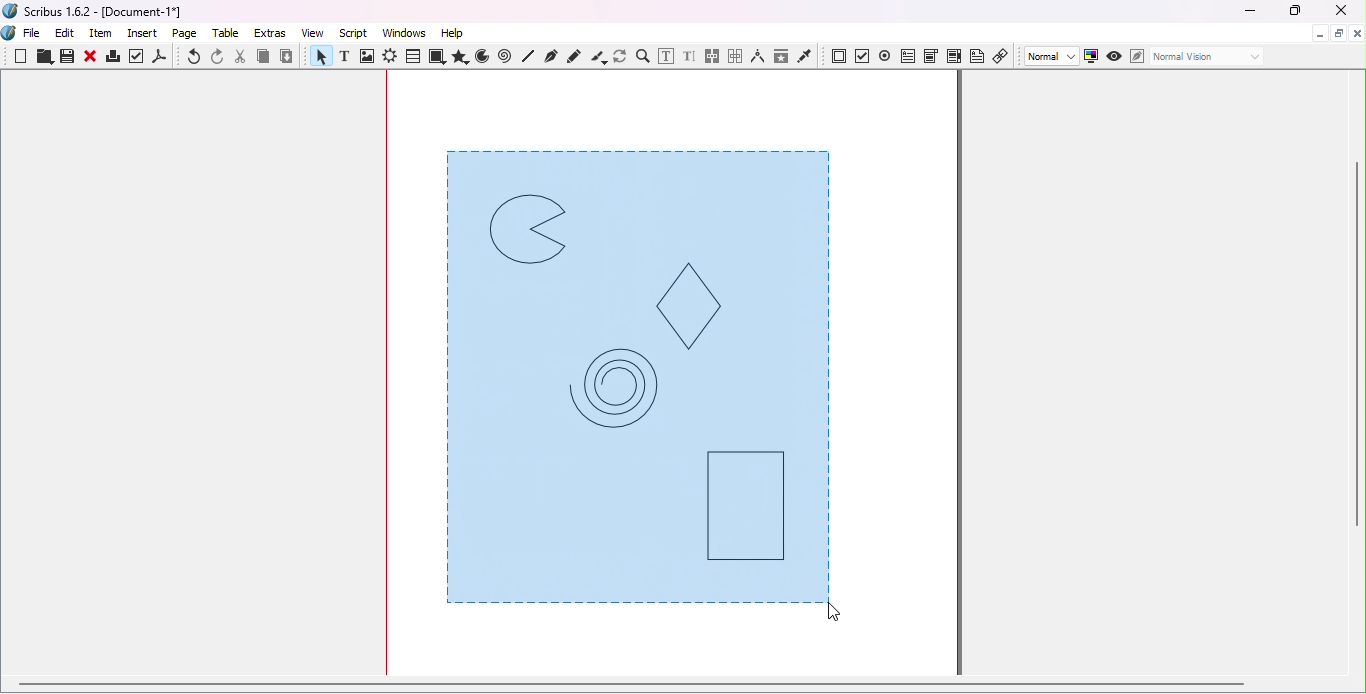 This screenshot has width=1366, height=694. What do you see at coordinates (642, 378) in the screenshot?
I see `Dragging to select image` at bounding box center [642, 378].